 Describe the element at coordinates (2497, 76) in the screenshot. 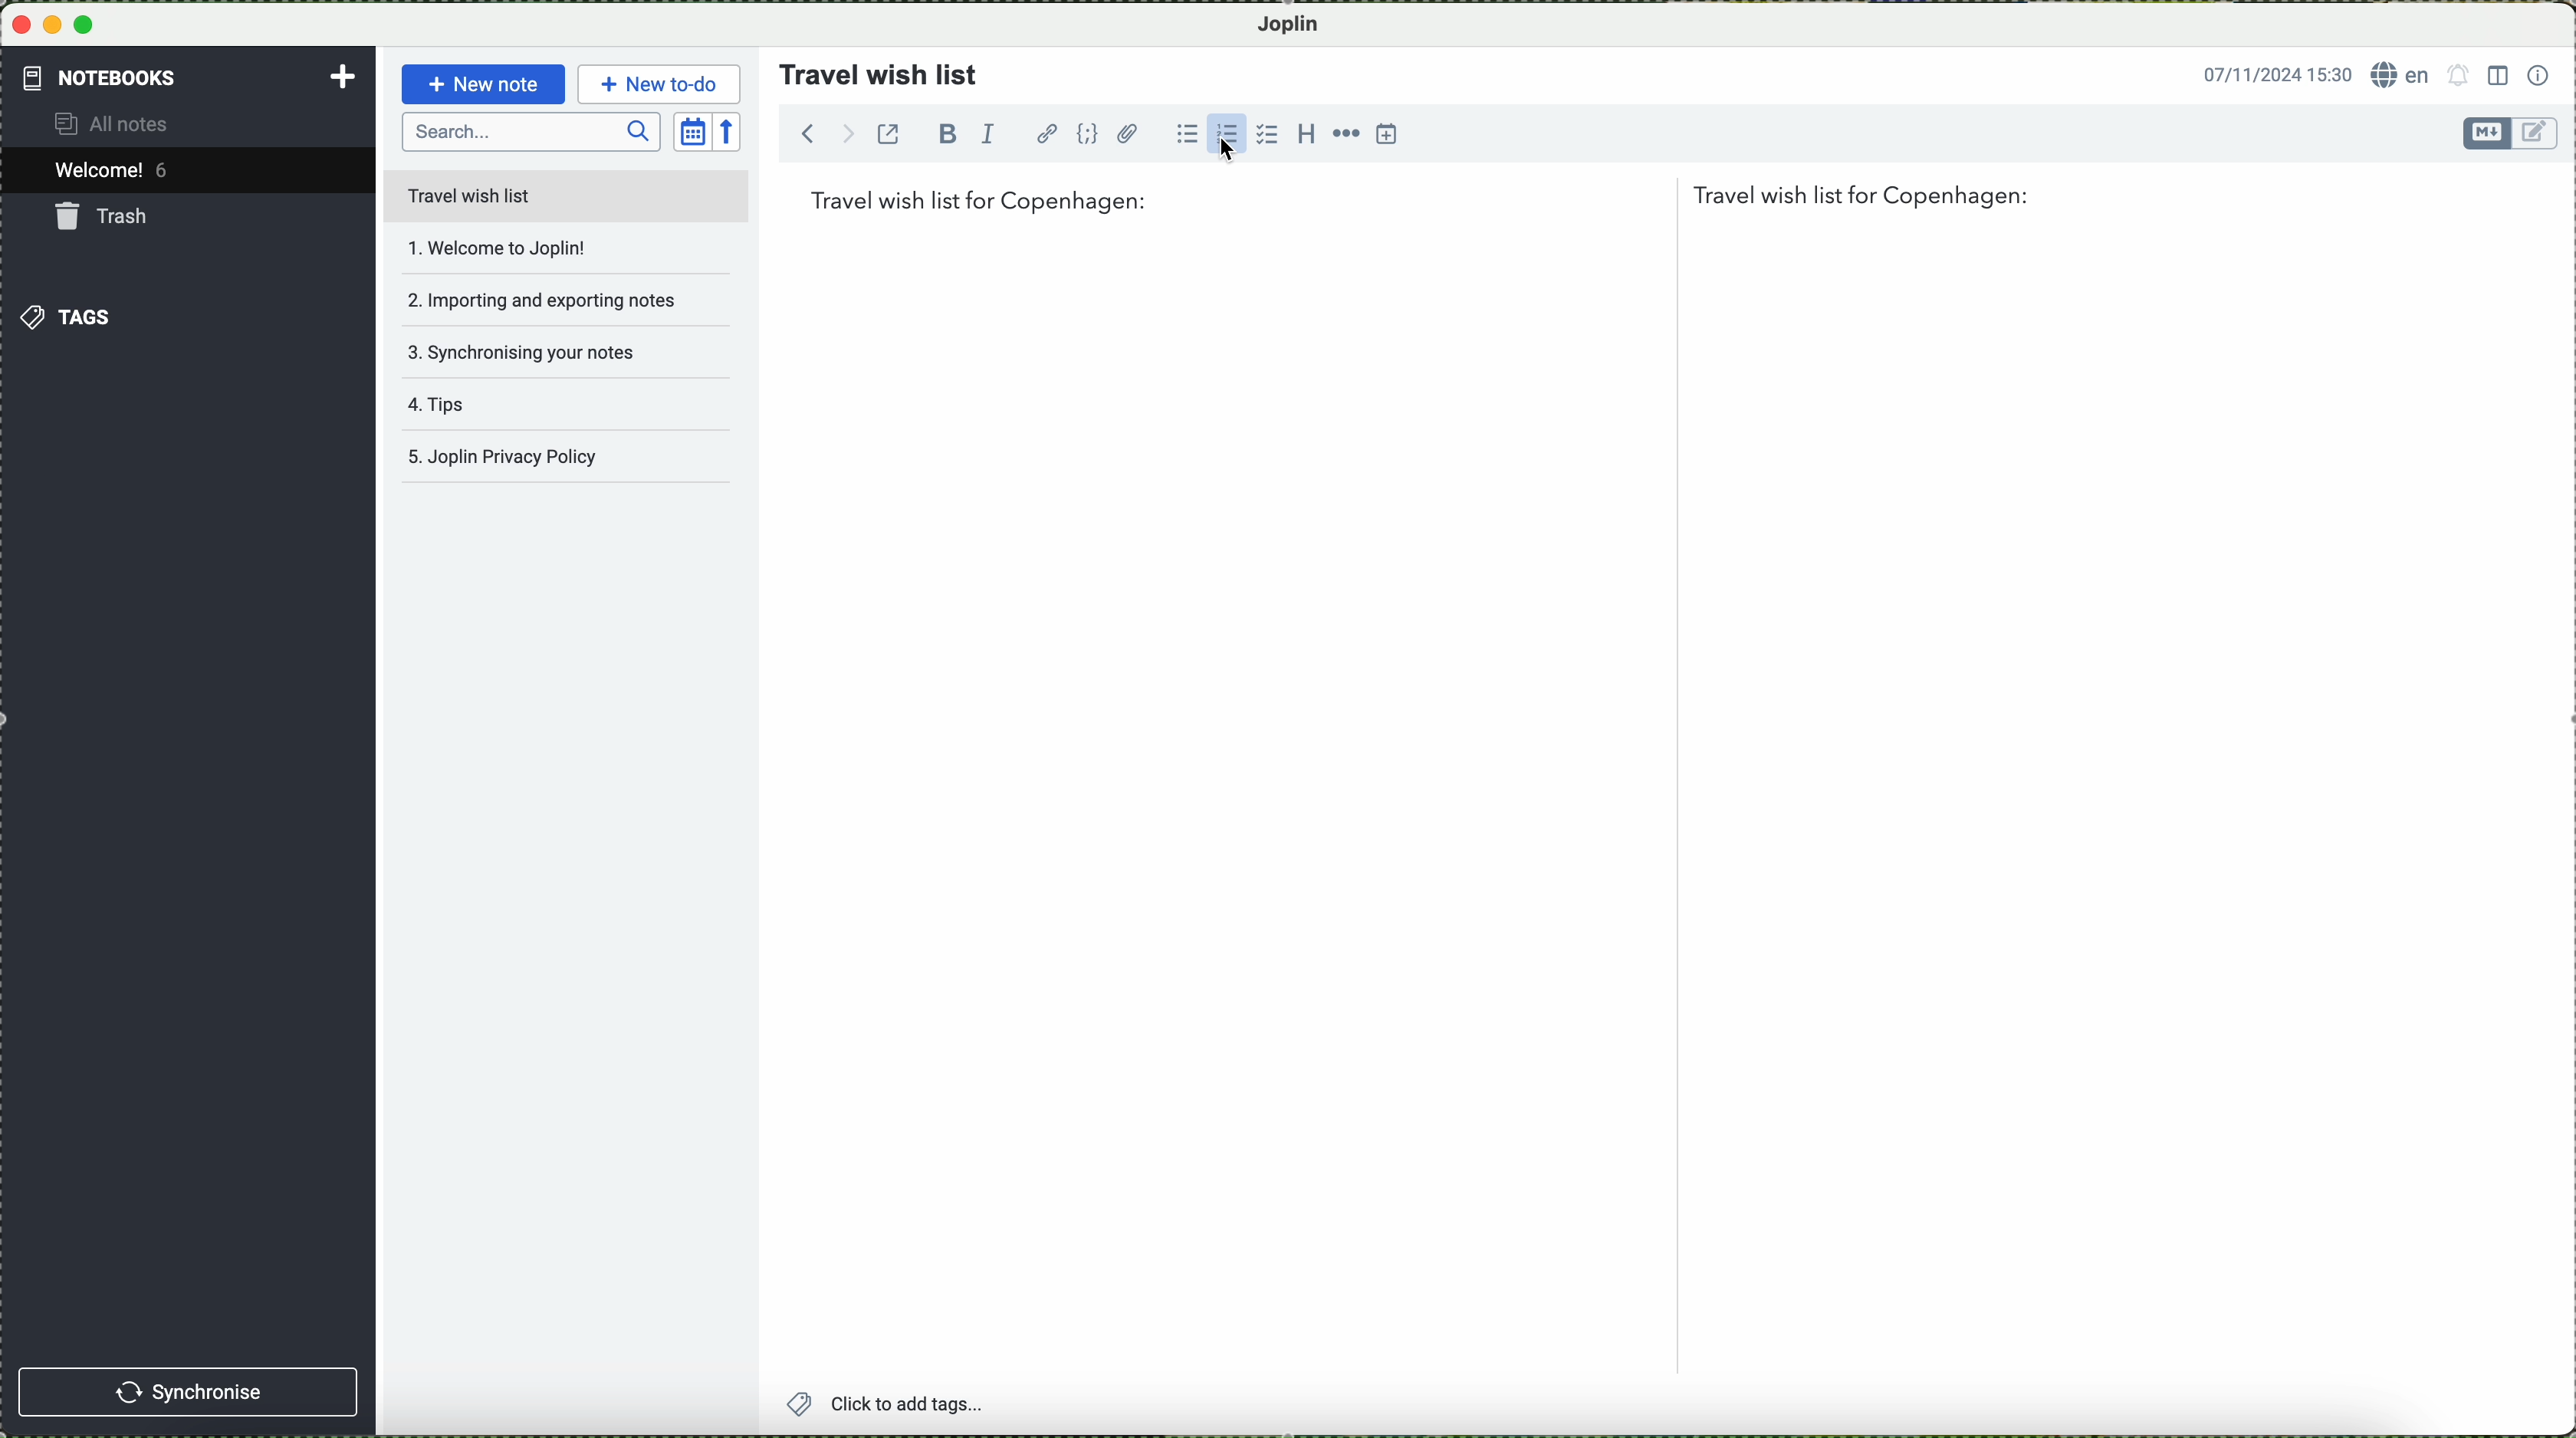

I see `toggle editor layout` at that location.